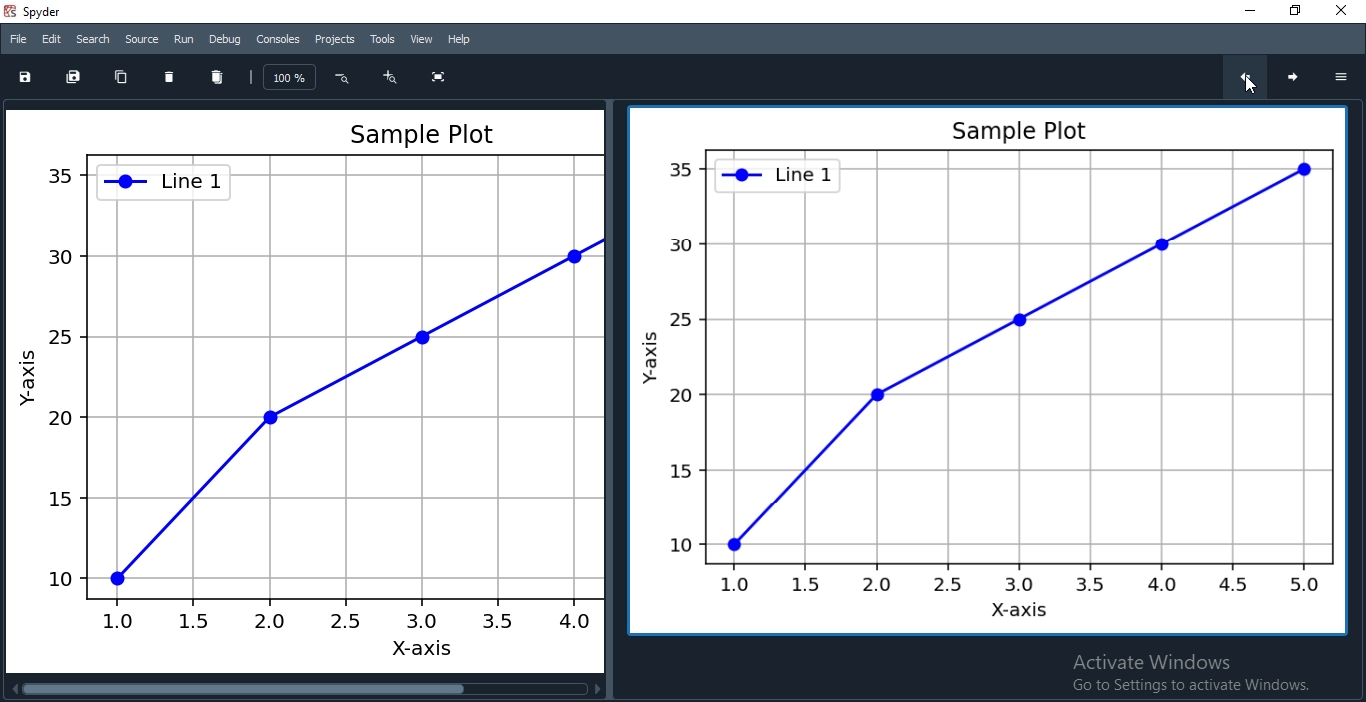 The width and height of the screenshot is (1366, 702). Describe the element at coordinates (28, 77) in the screenshot. I see `save` at that location.